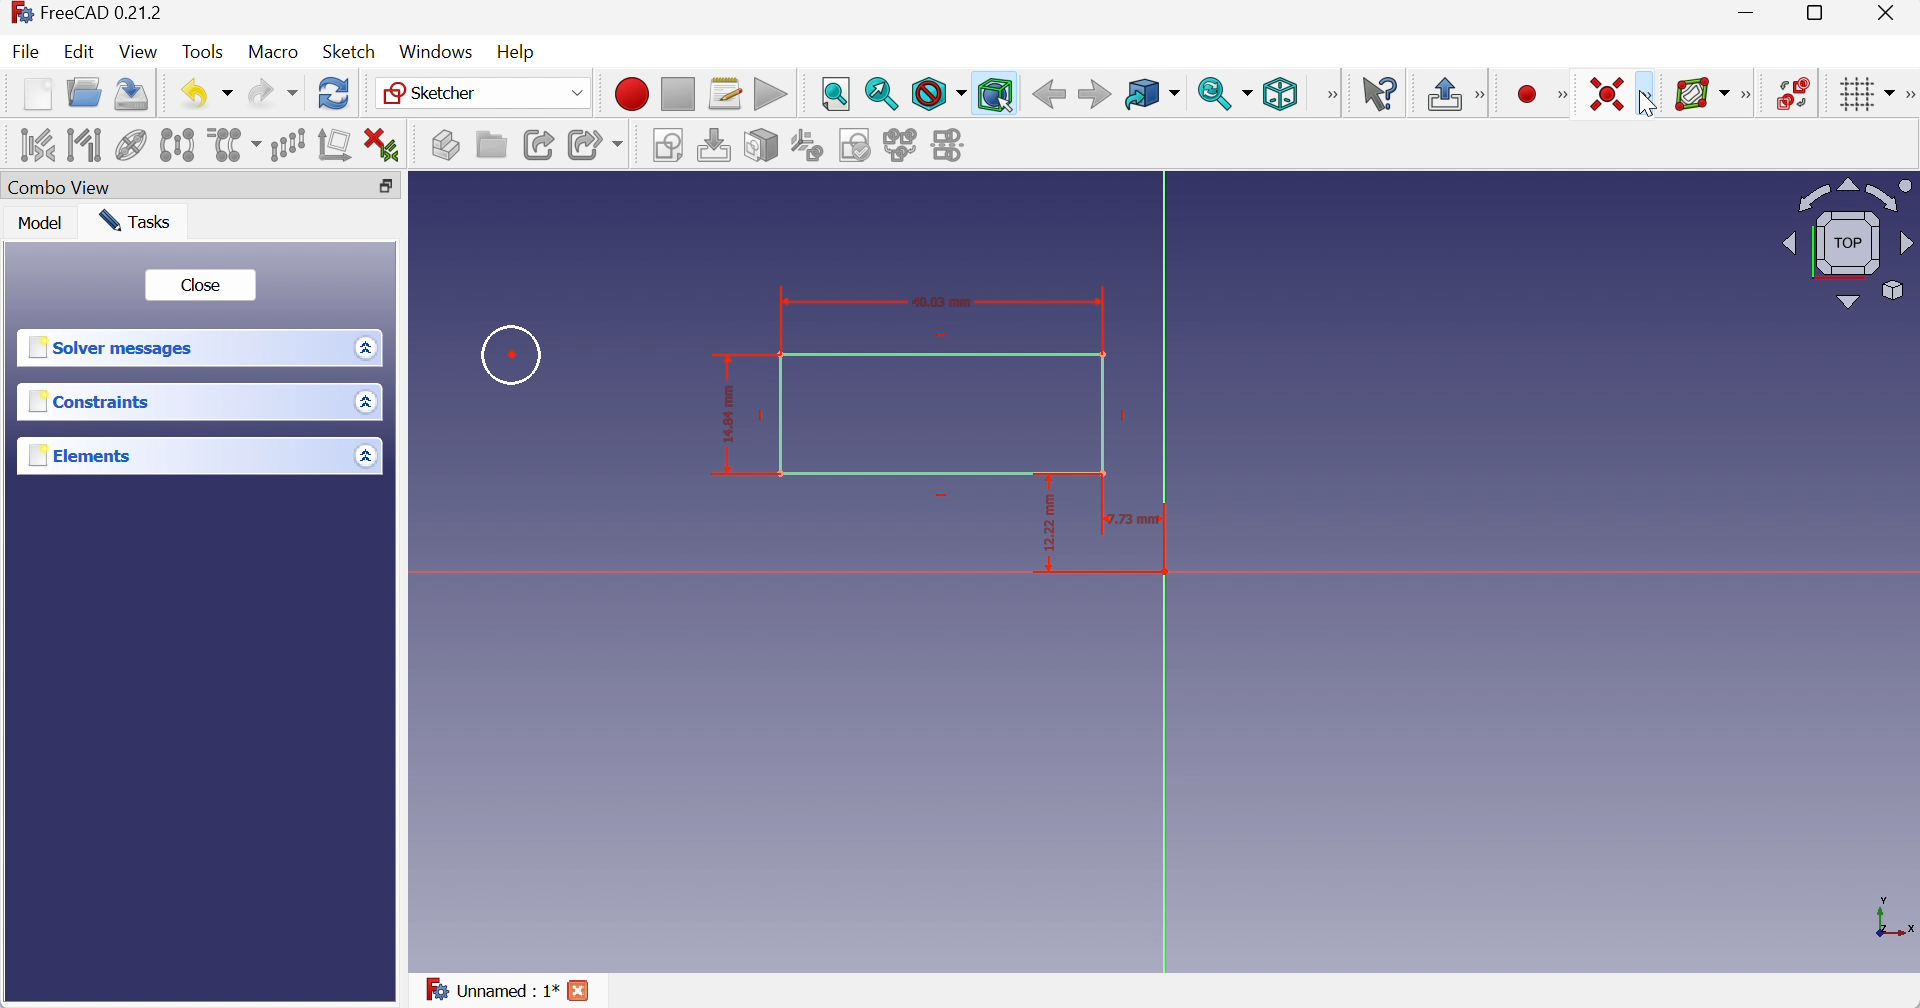 This screenshot has width=1920, height=1008. I want to click on Reorient sketch..., so click(808, 146).